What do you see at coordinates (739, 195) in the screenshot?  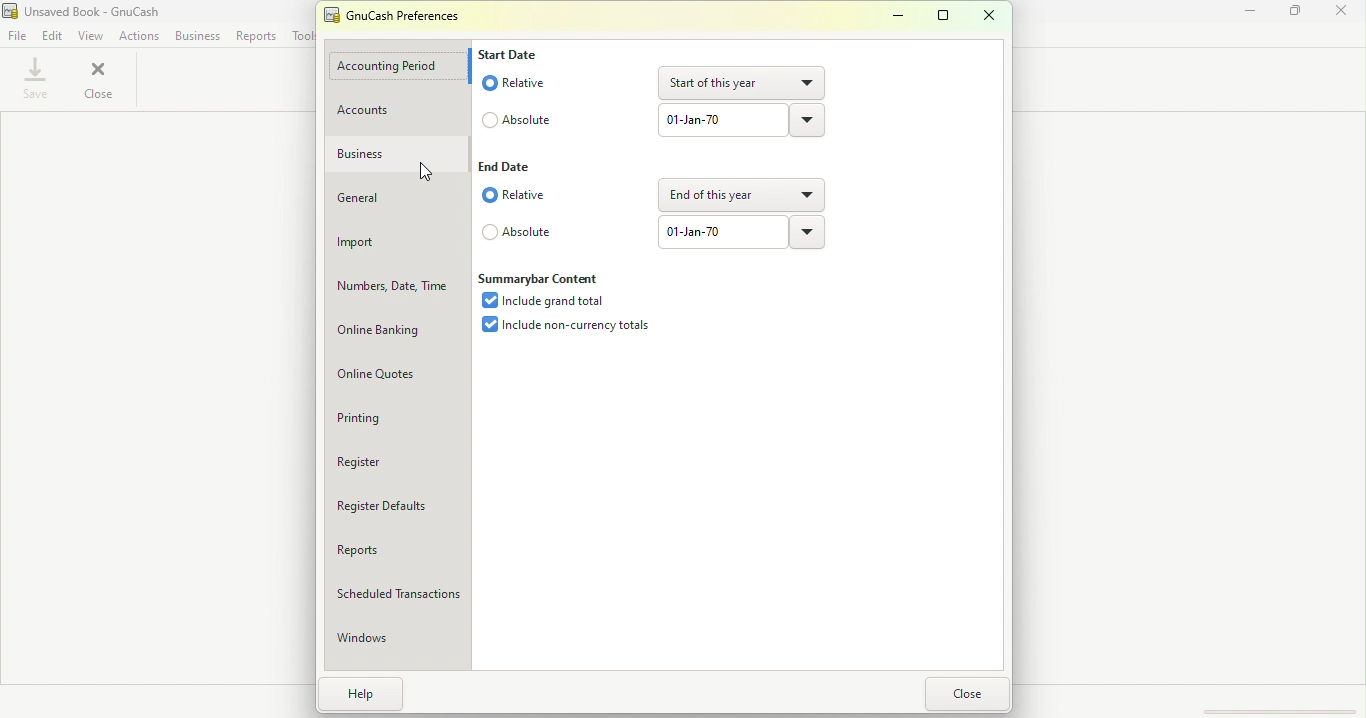 I see `Drop down` at bounding box center [739, 195].